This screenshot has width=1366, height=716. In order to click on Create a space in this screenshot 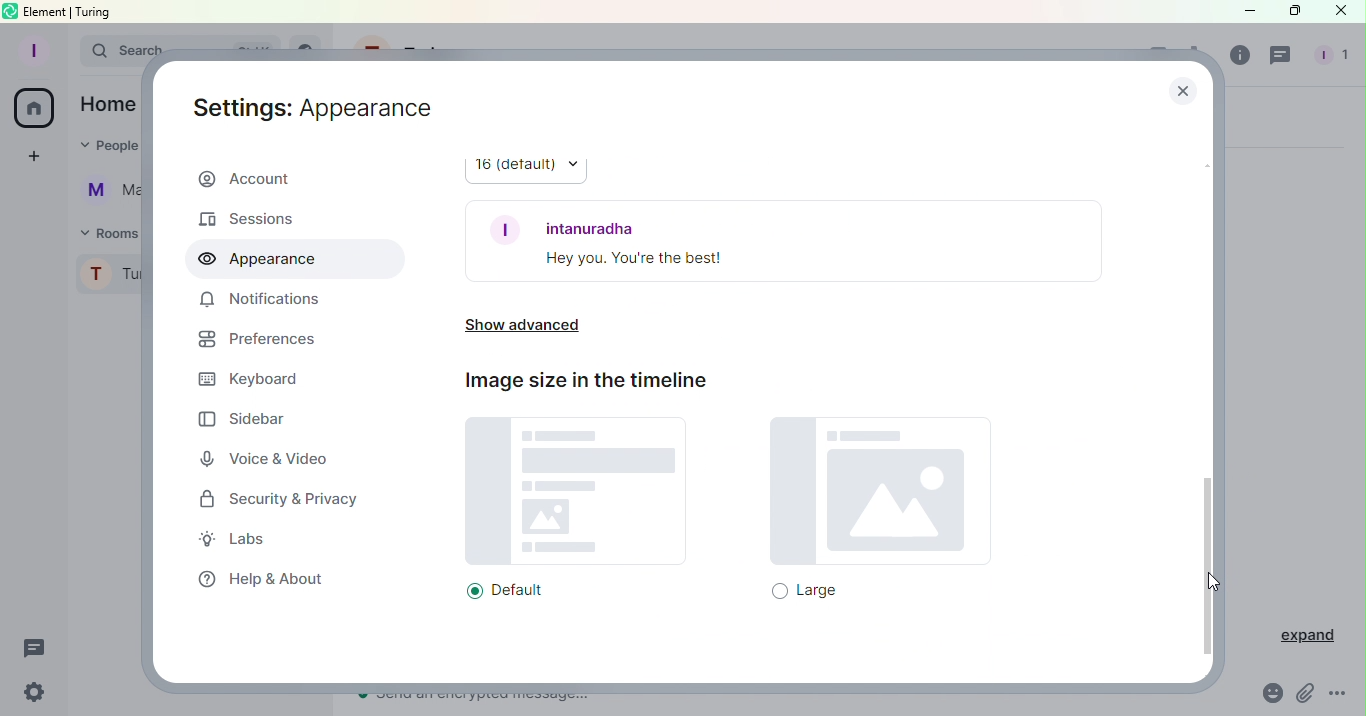, I will do `click(34, 156)`.